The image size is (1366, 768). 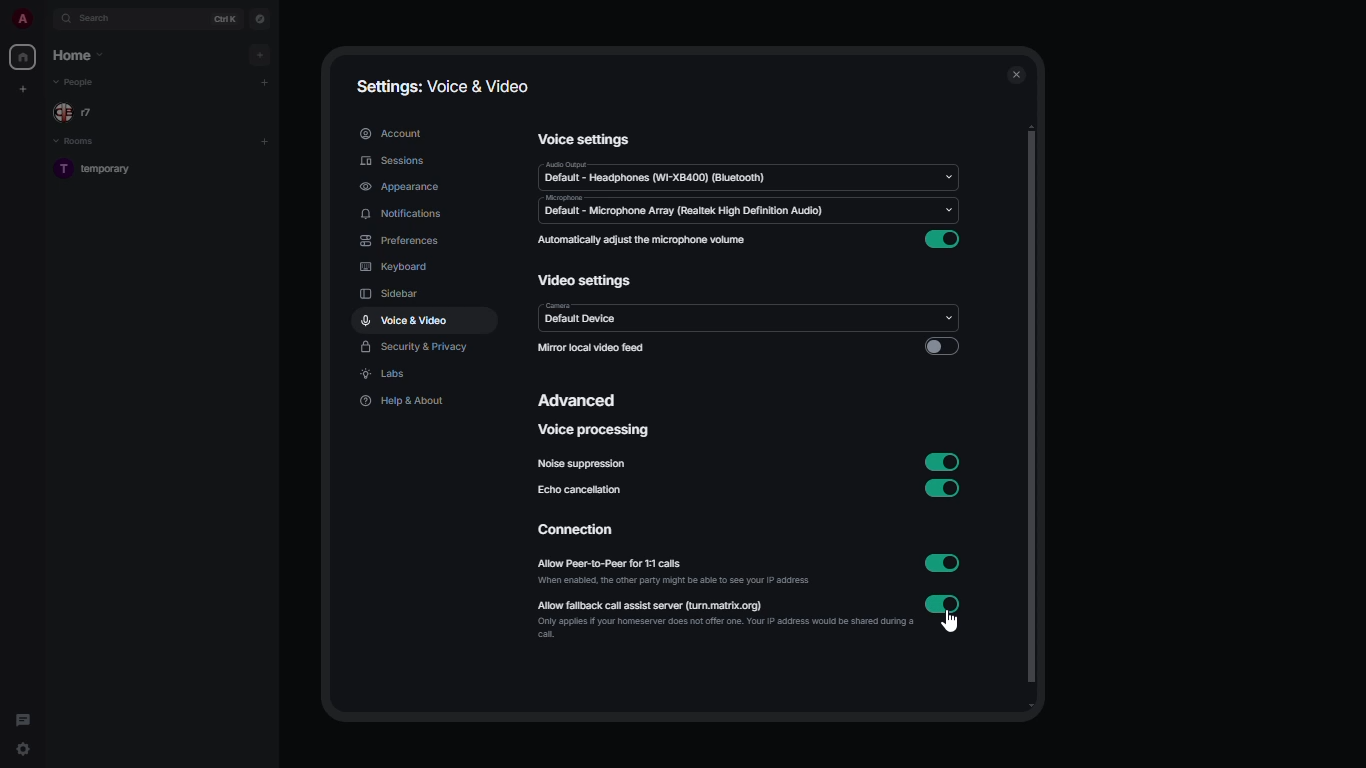 What do you see at coordinates (585, 281) in the screenshot?
I see `video settings` at bounding box center [585, 281].